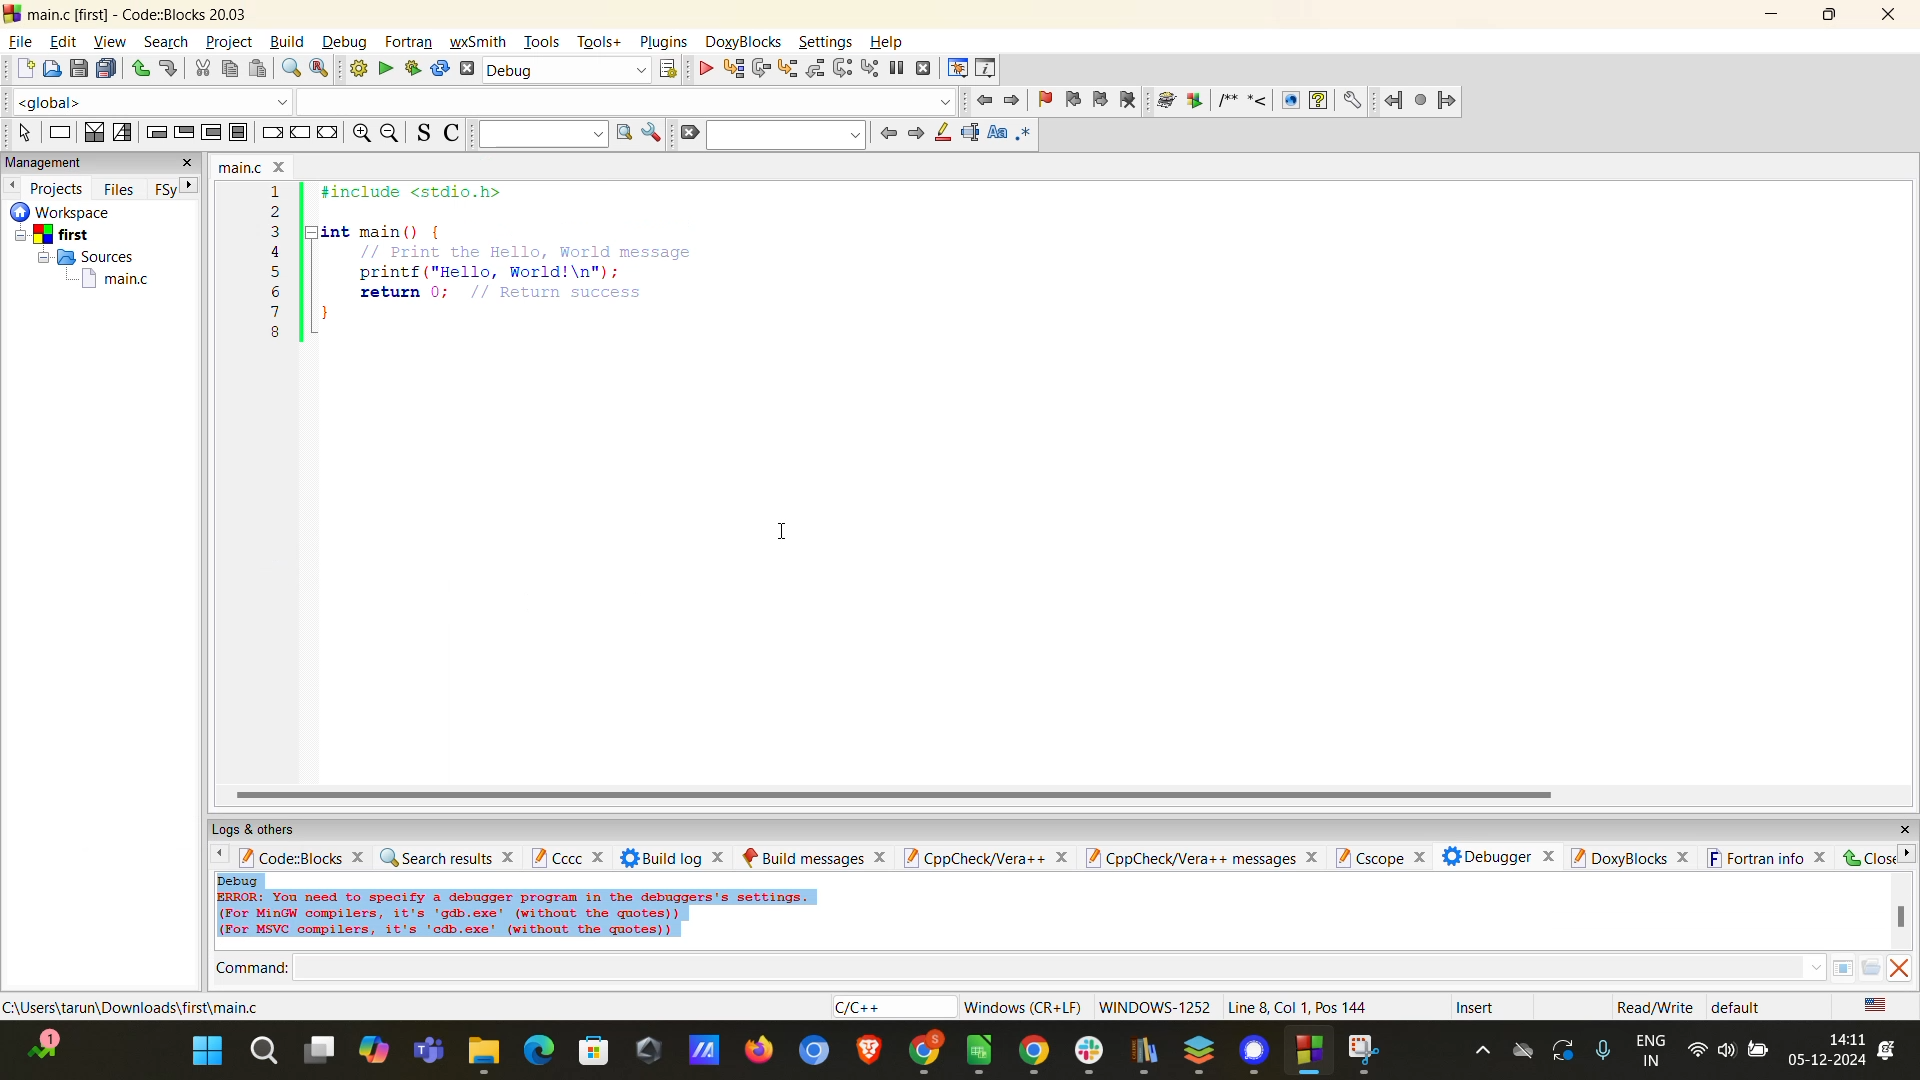  What do you see at coordinates (673, 860) in the screenshot?
I see `build log` at bounding box center [673, 860].